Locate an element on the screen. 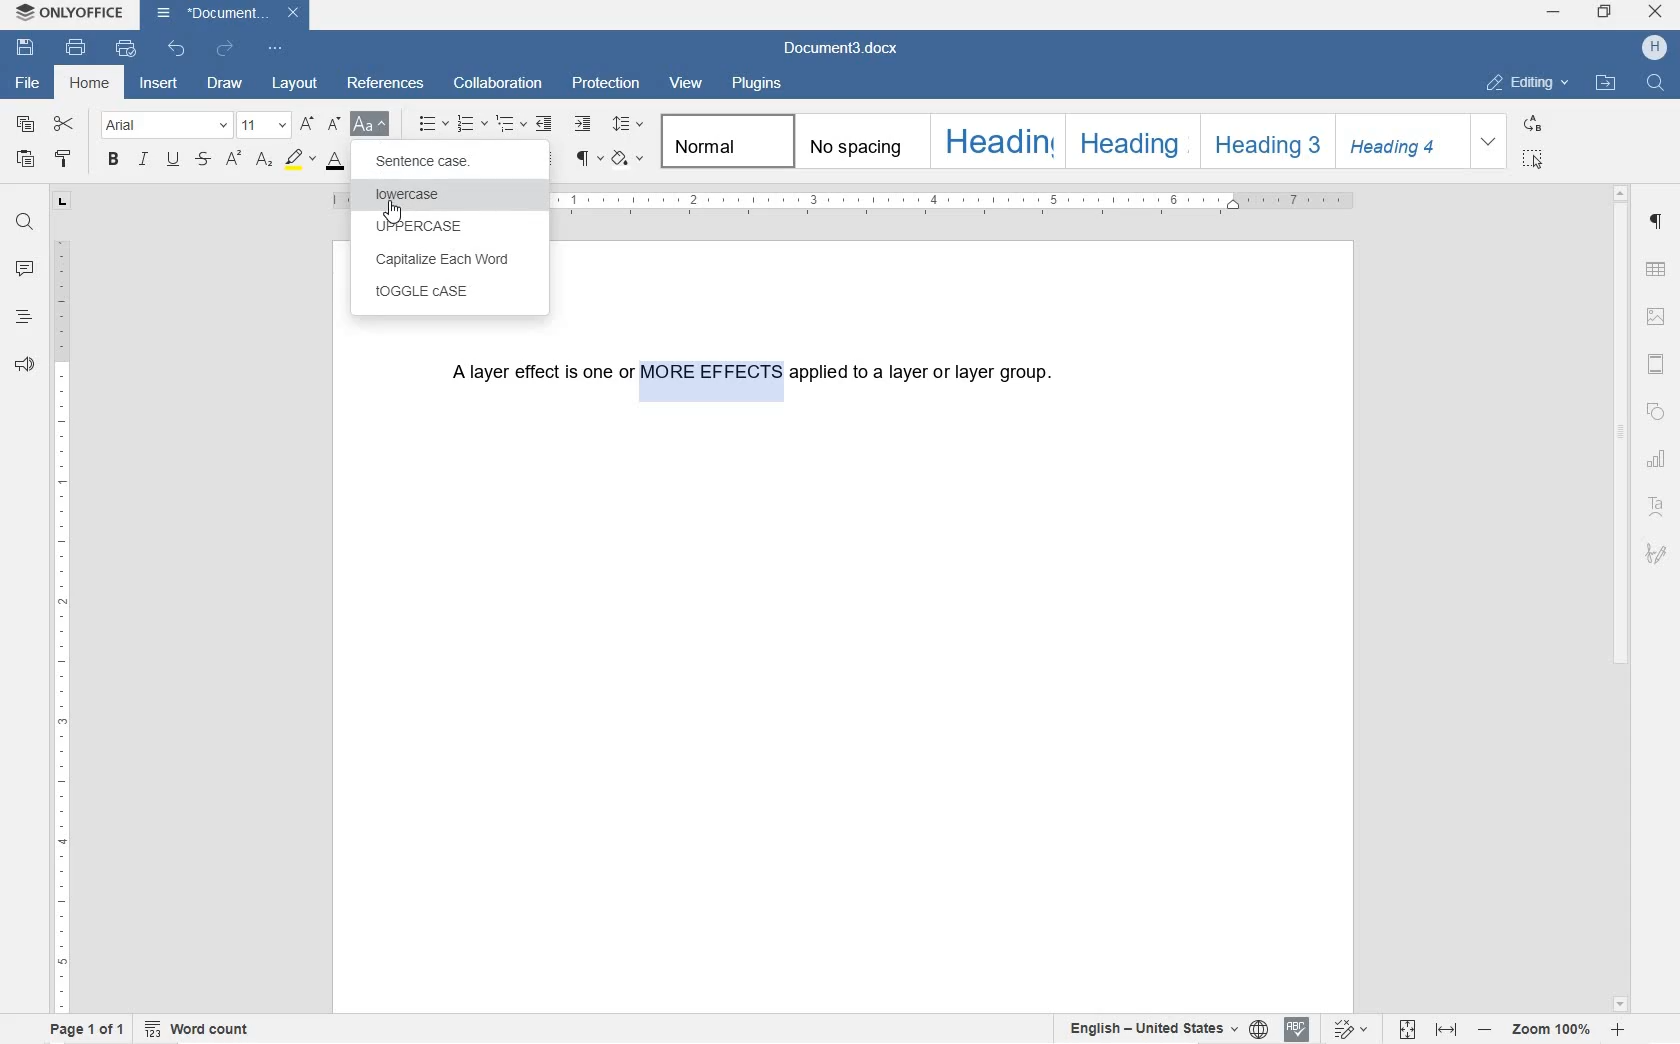 The width and height of the screenshot is (1680, 1044). FILE is located at coordinates (30, 83).